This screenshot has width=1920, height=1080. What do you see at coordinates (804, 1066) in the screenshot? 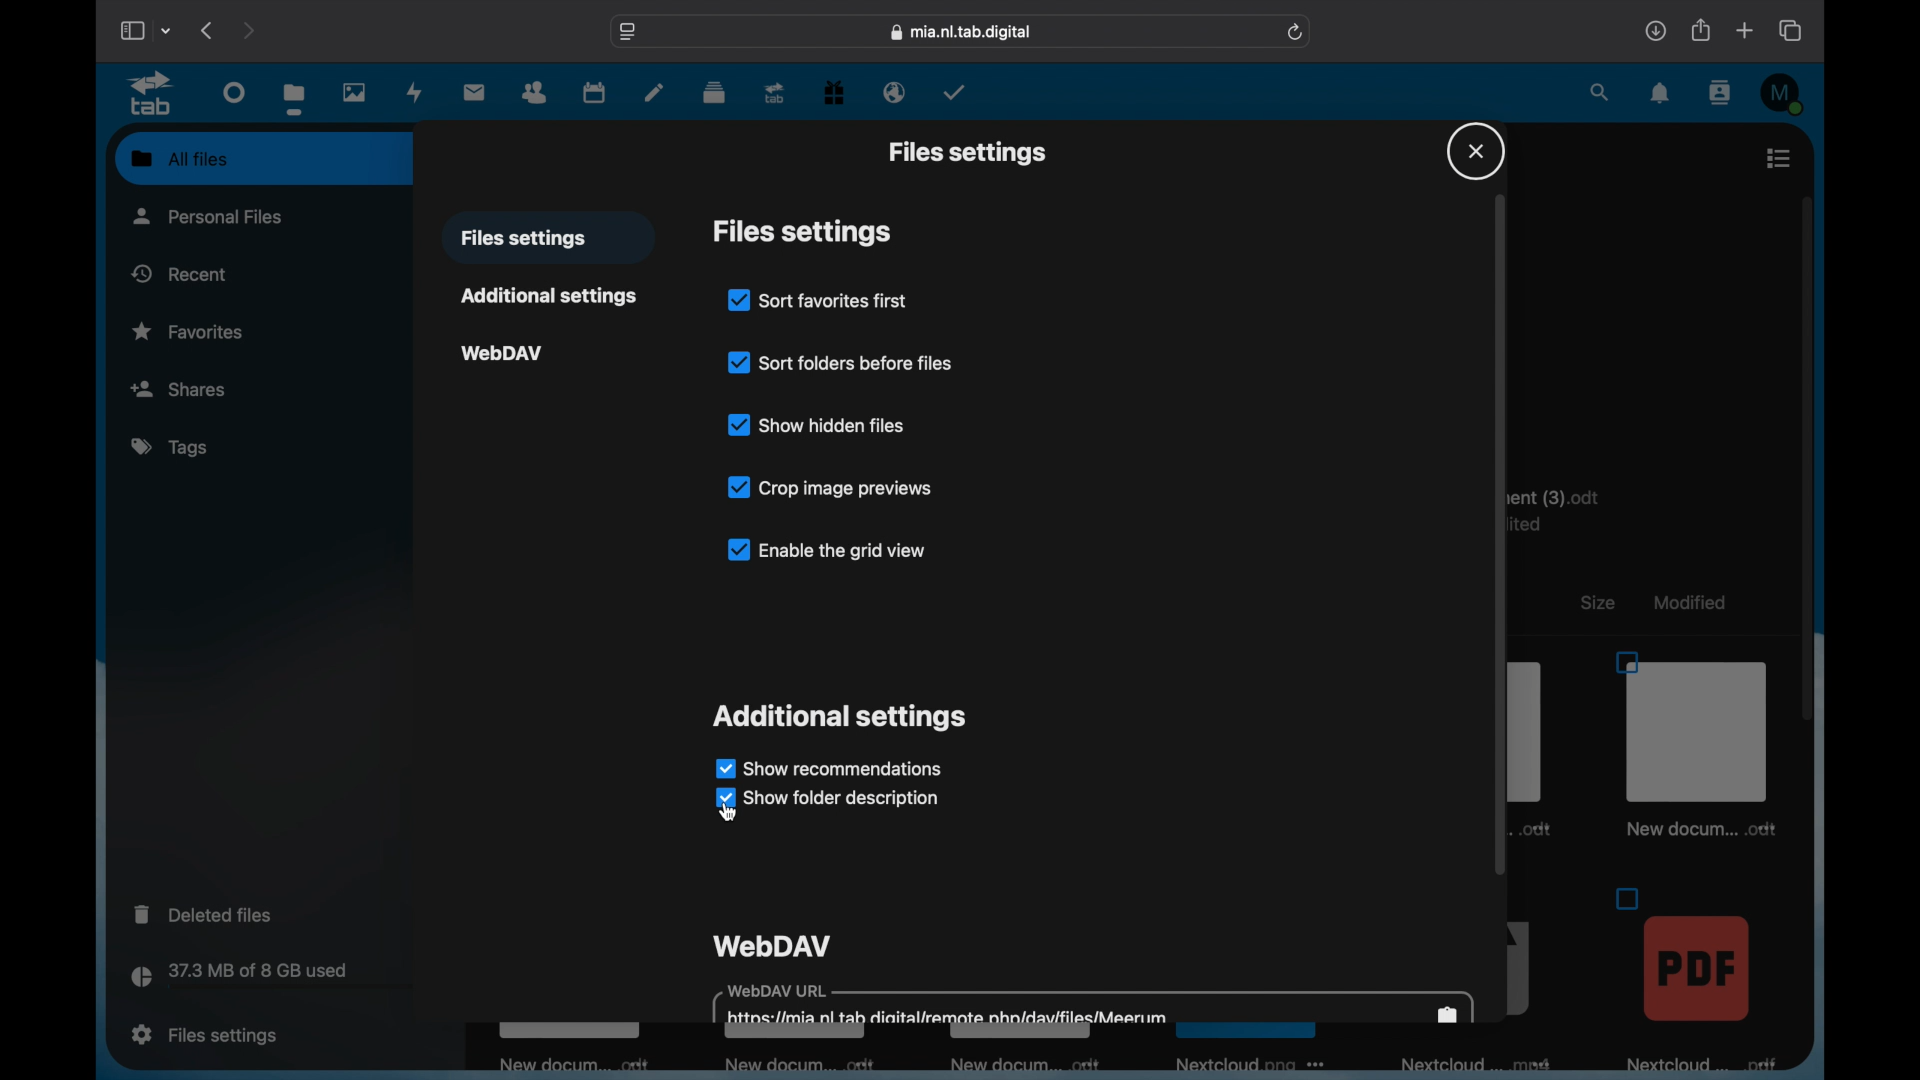
I see `new document` at bounding box center [804, 1066].